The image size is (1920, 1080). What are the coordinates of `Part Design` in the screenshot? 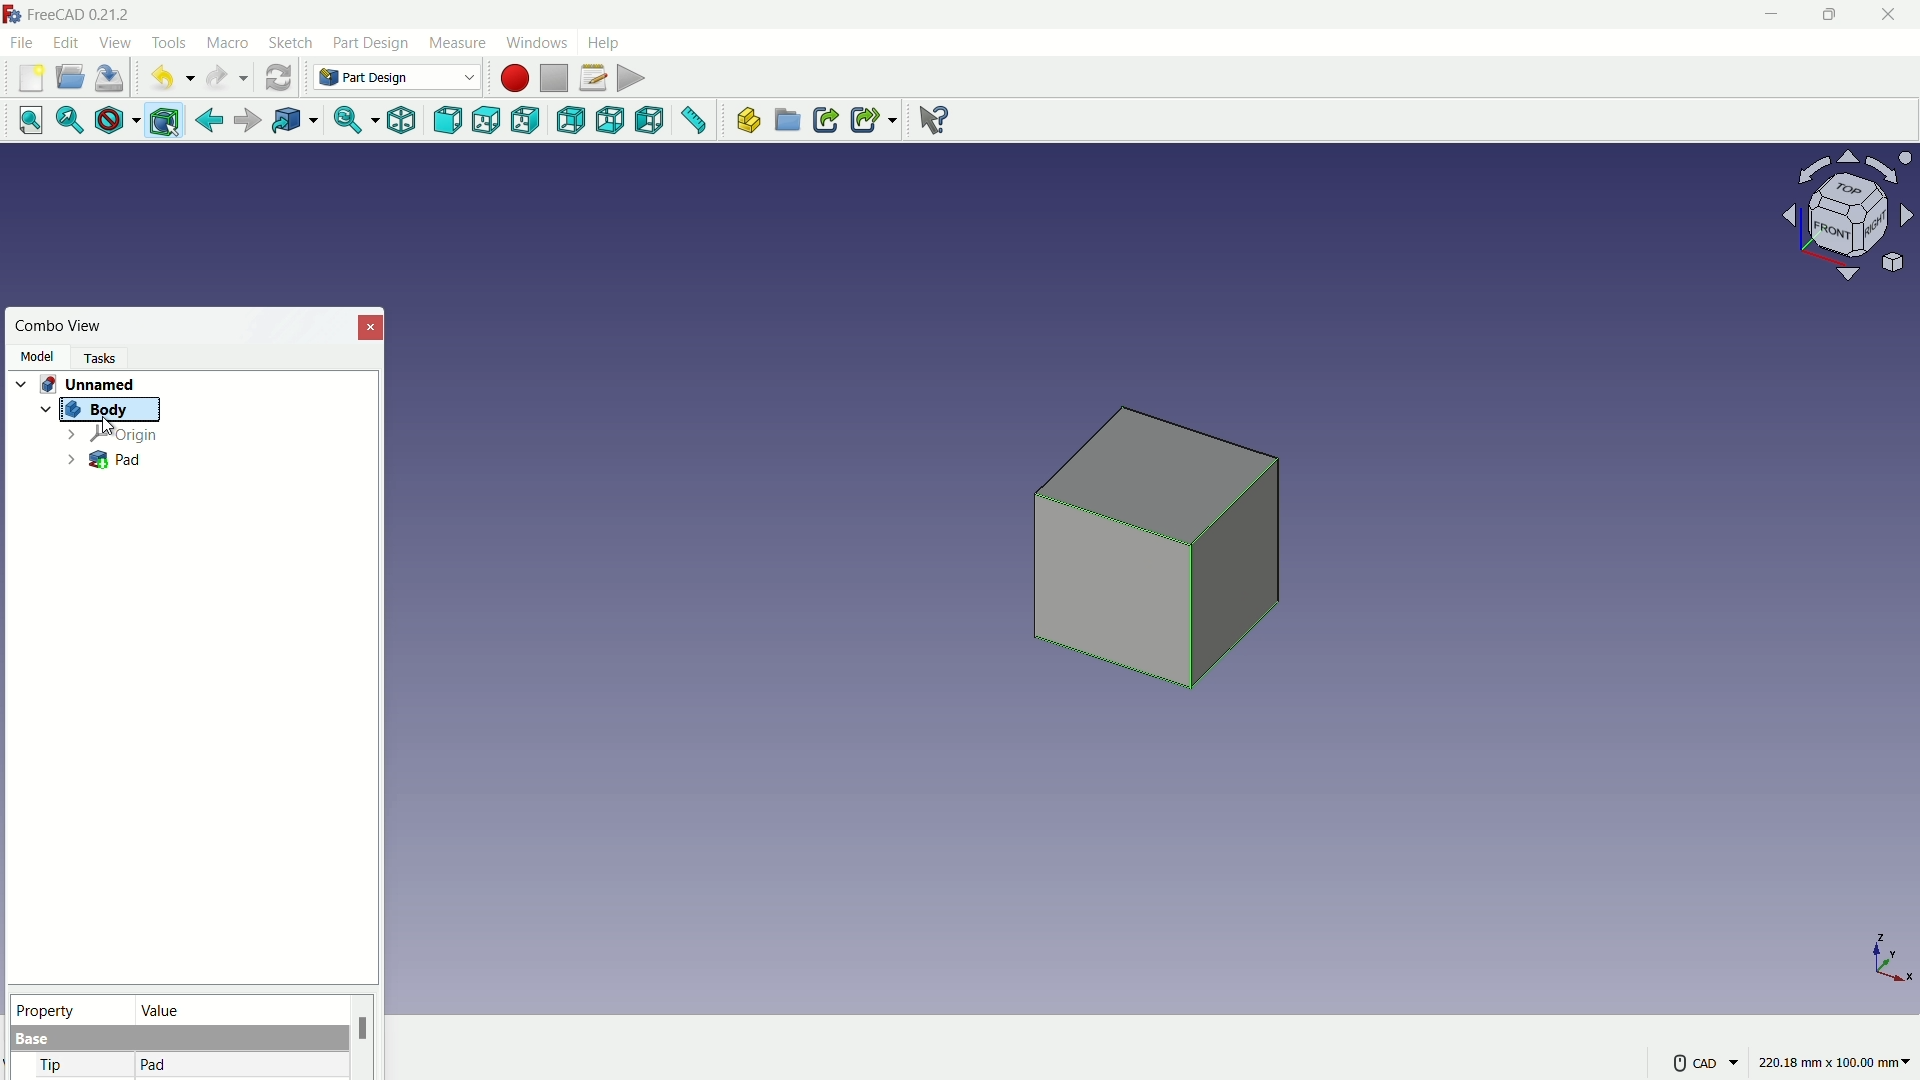 It's located at (397, 77).